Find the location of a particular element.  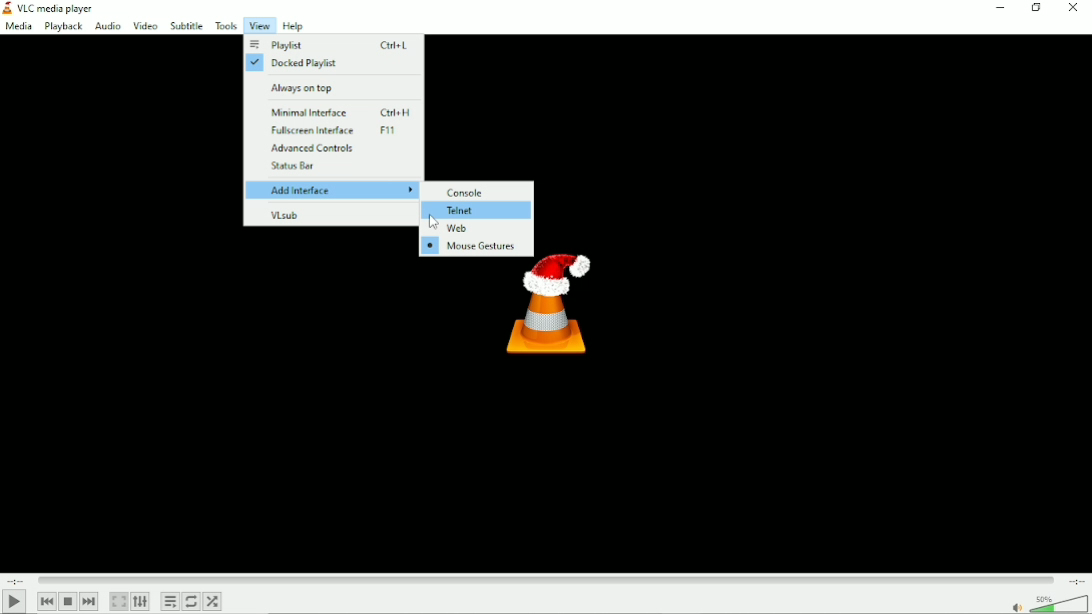

Advanced controls is located at coordinates (331, 148).